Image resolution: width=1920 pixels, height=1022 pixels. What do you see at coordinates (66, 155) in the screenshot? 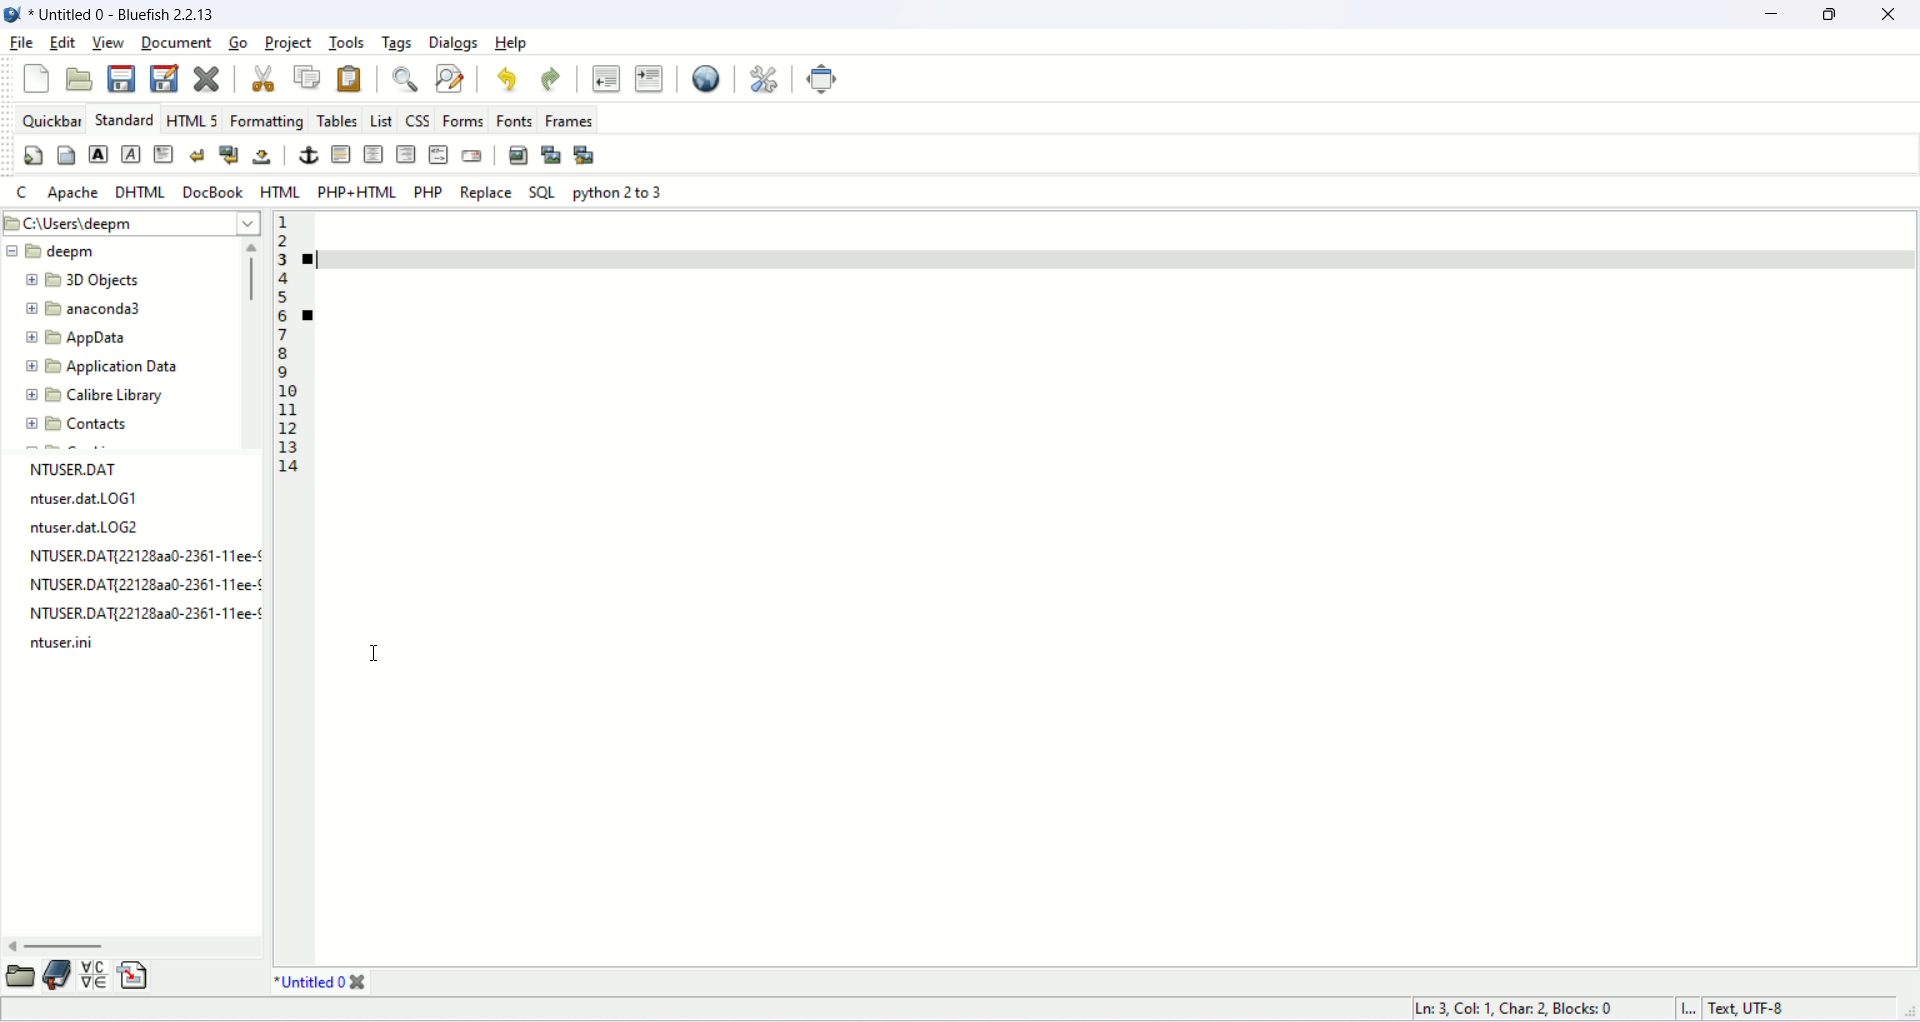
I see `body` at bounding box center [66, 155].